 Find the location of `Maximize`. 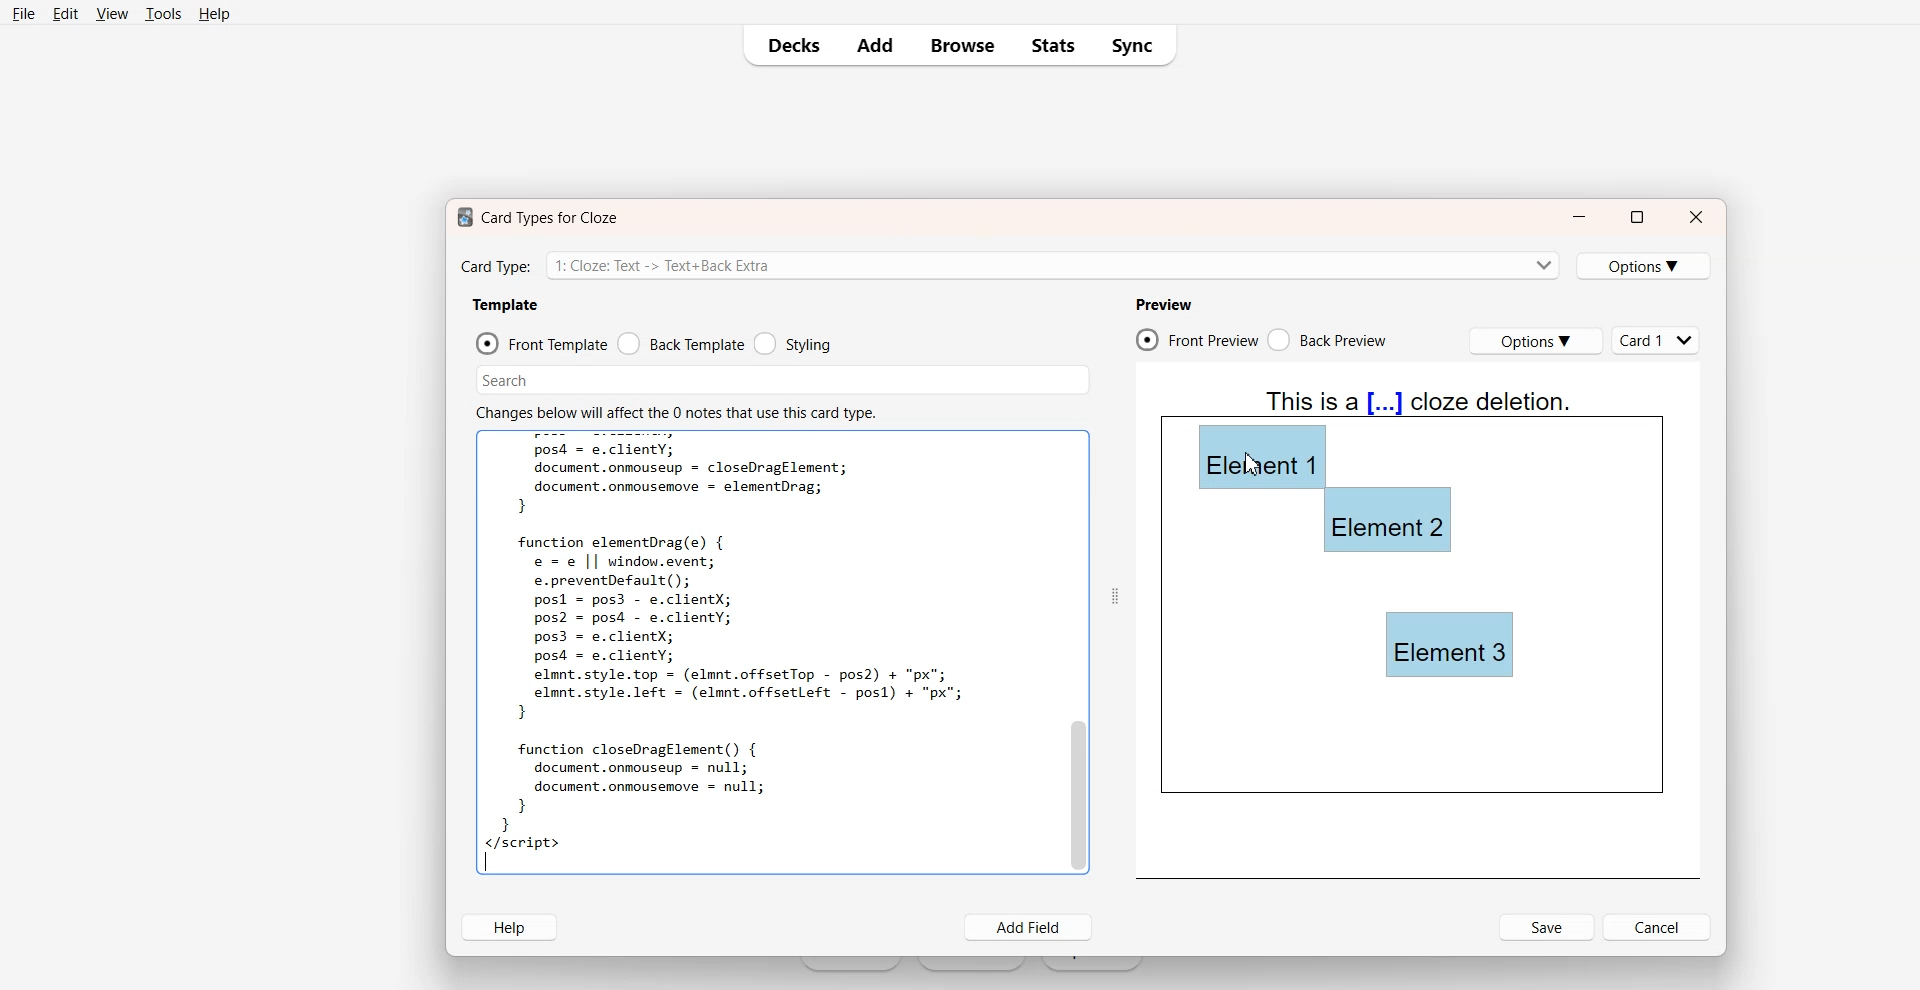

Maximize is located at coordinates (1636, 217).